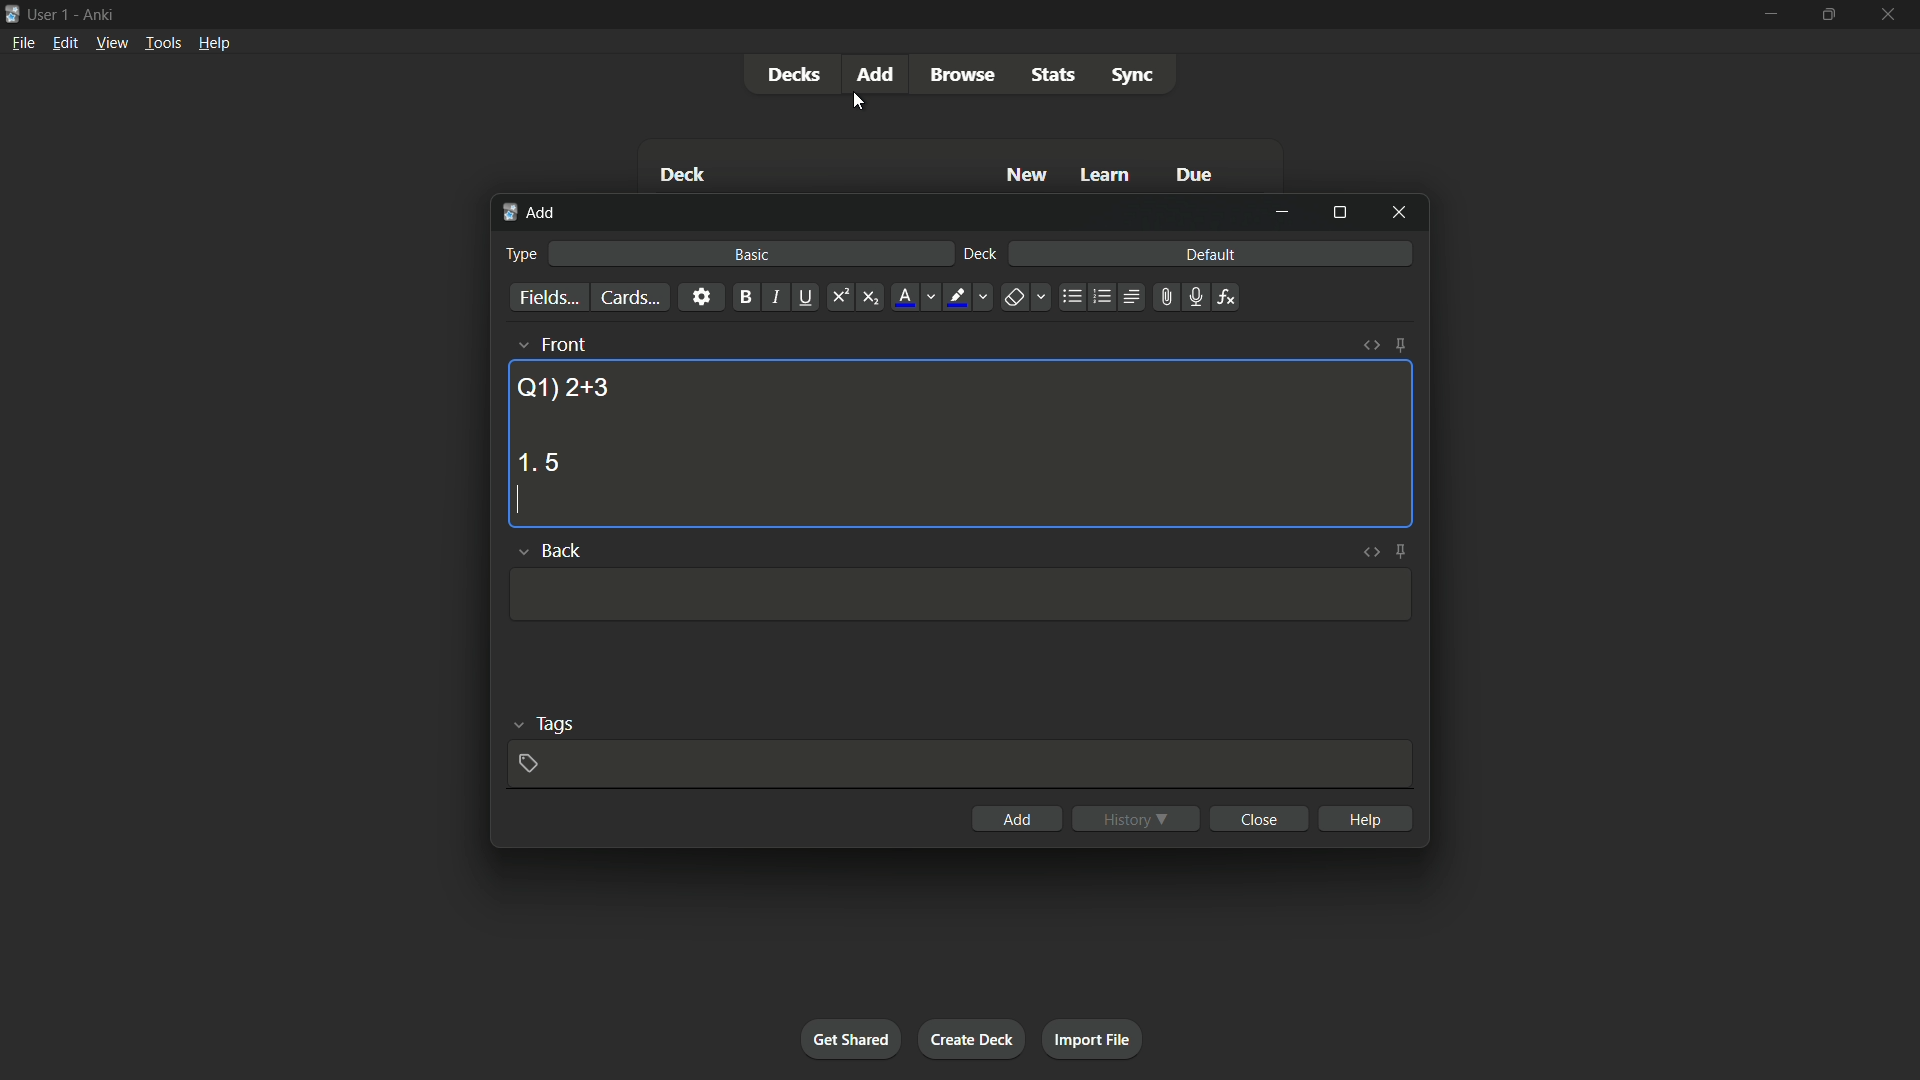 Image resolution: width=1920 pixels, height=1080 pixels. I want to click on close app, so click(1890, 14).